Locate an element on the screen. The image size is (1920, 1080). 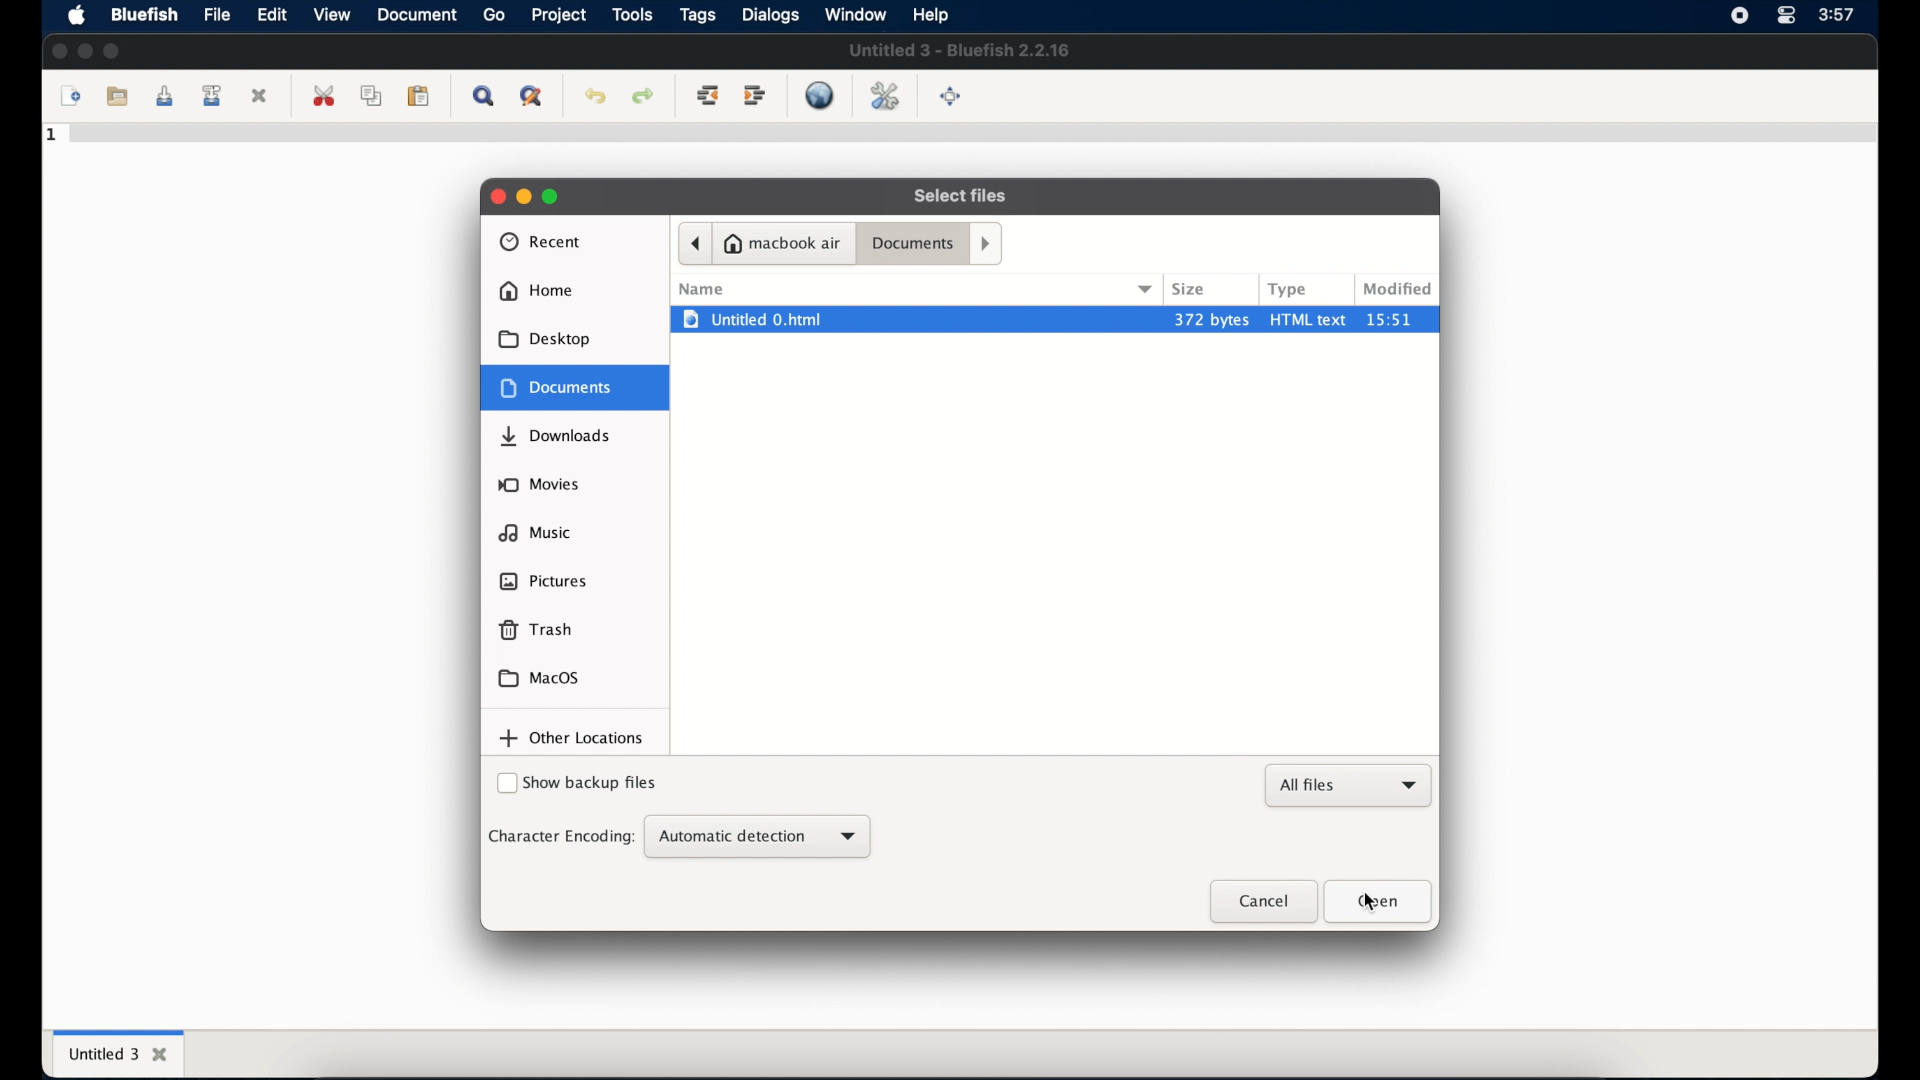
downloads is located at coordinates (558, 437).